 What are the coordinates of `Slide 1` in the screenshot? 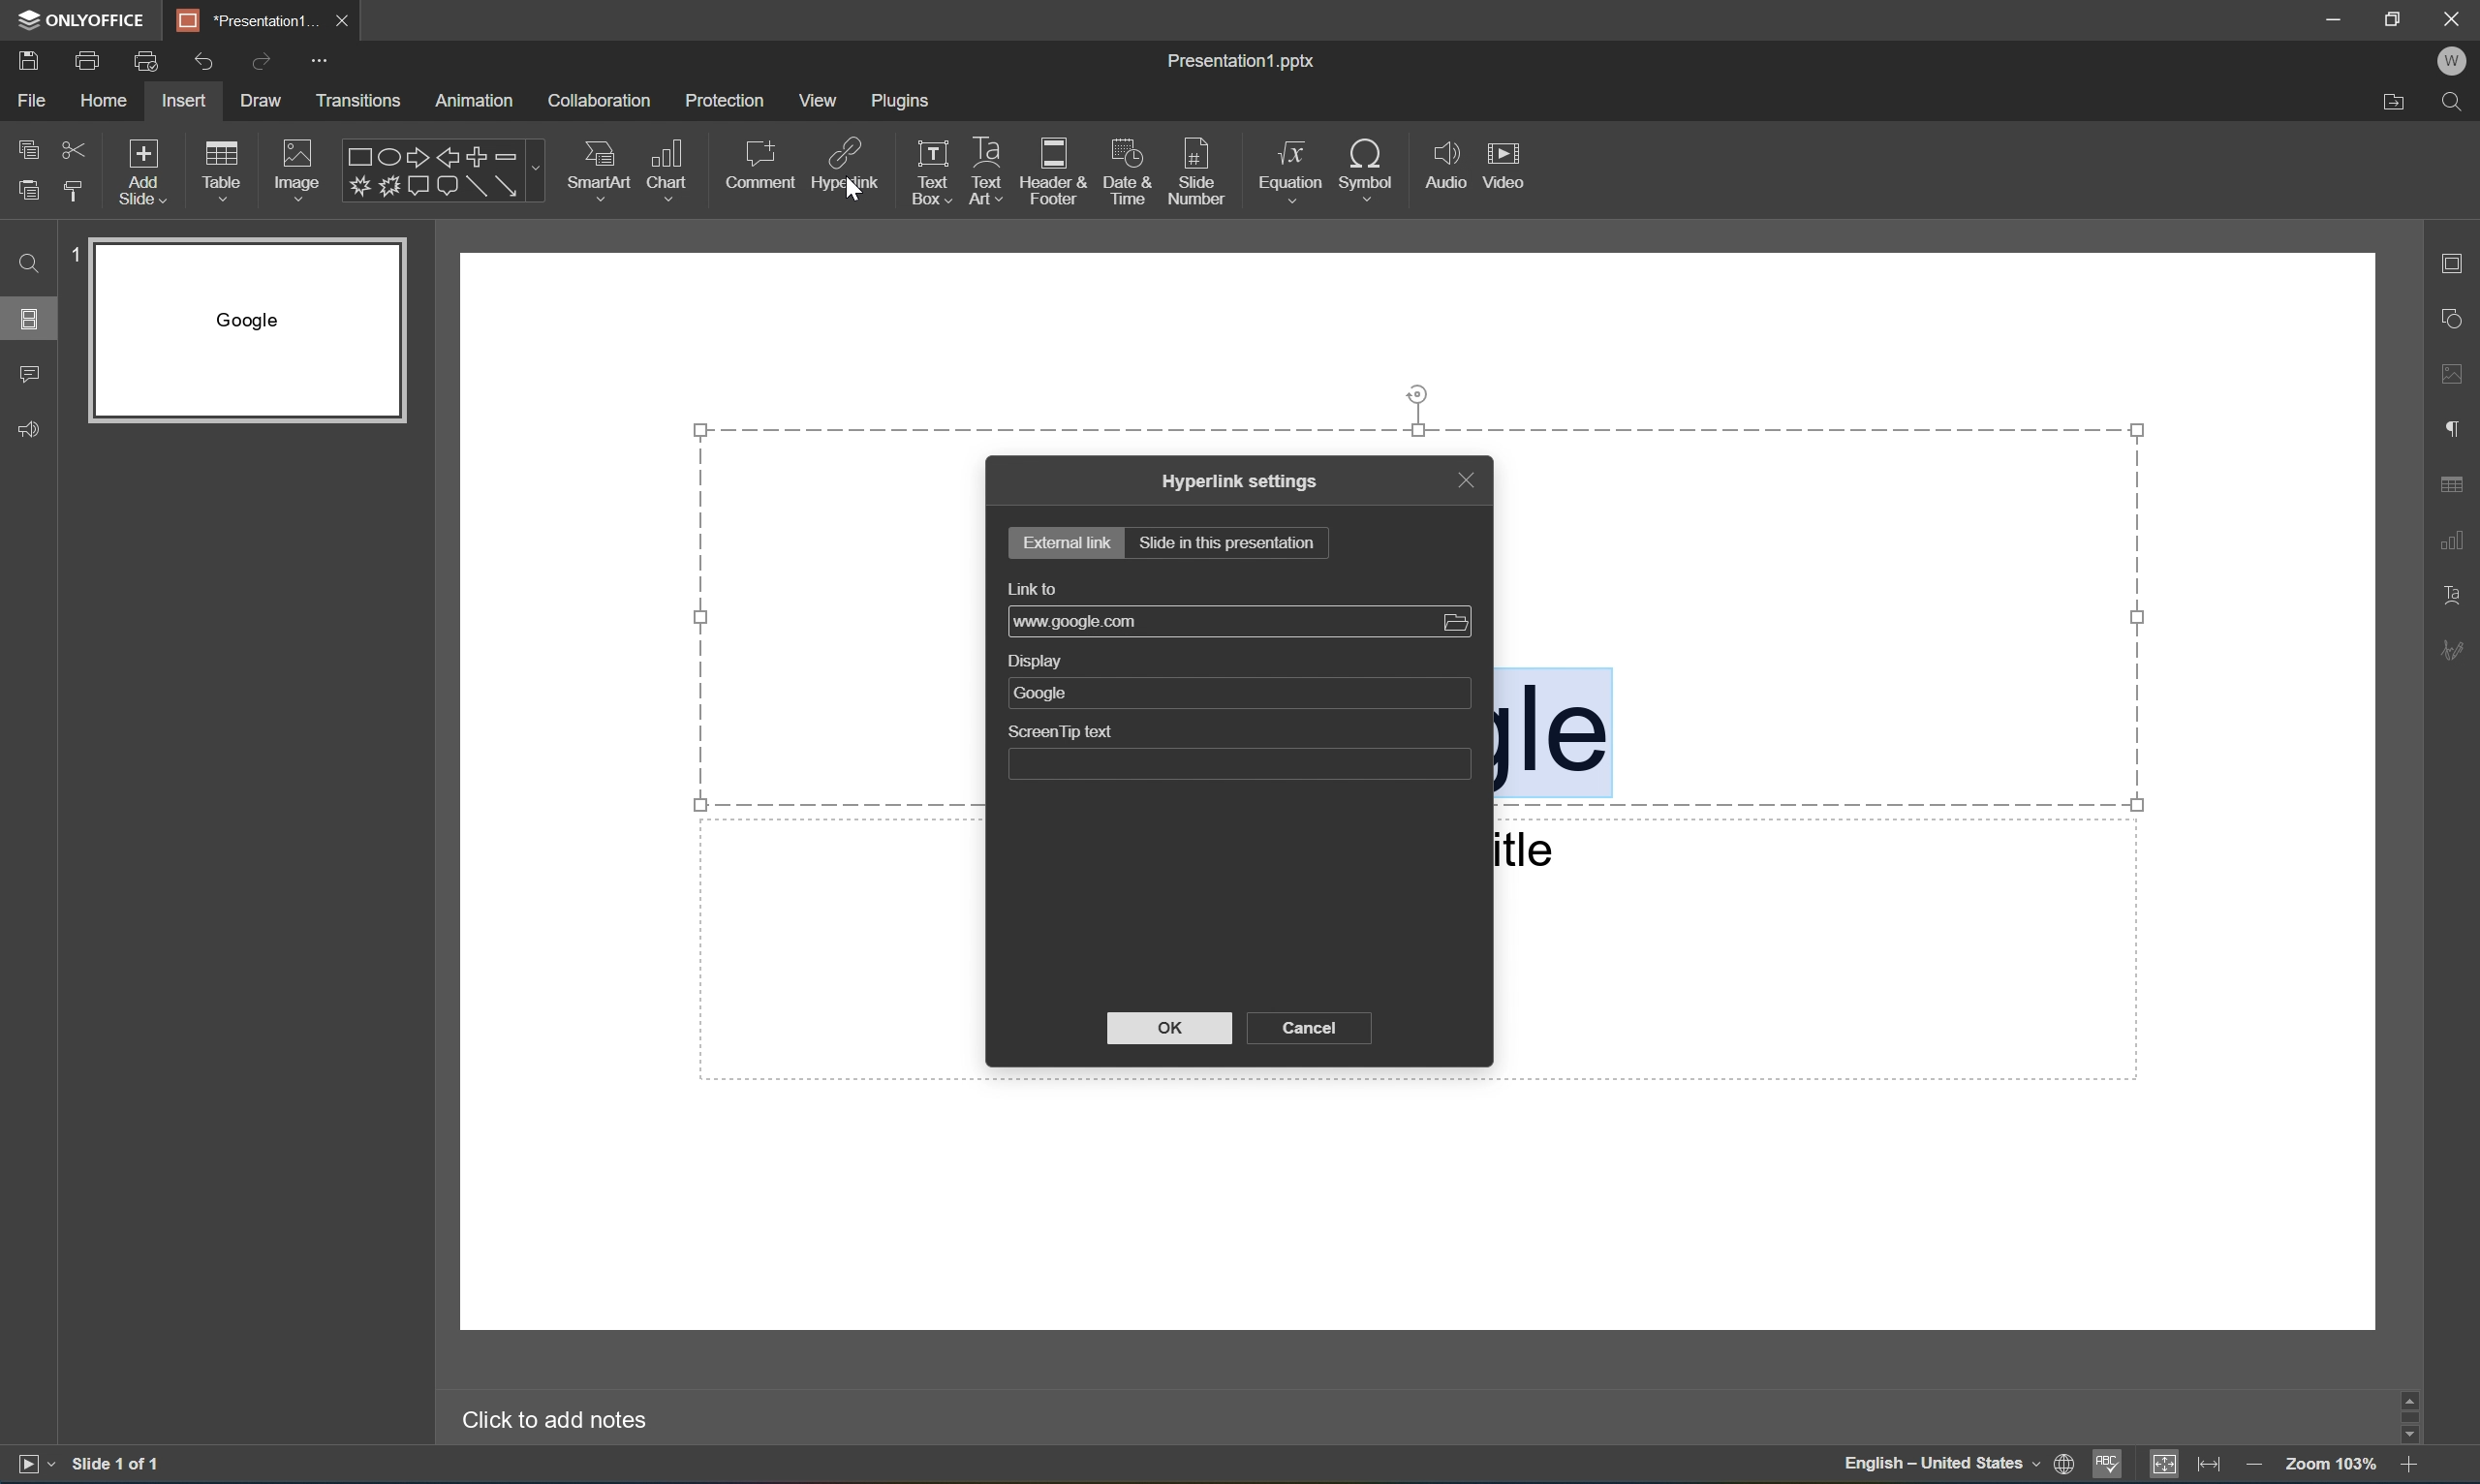 It's located at (234, 331).